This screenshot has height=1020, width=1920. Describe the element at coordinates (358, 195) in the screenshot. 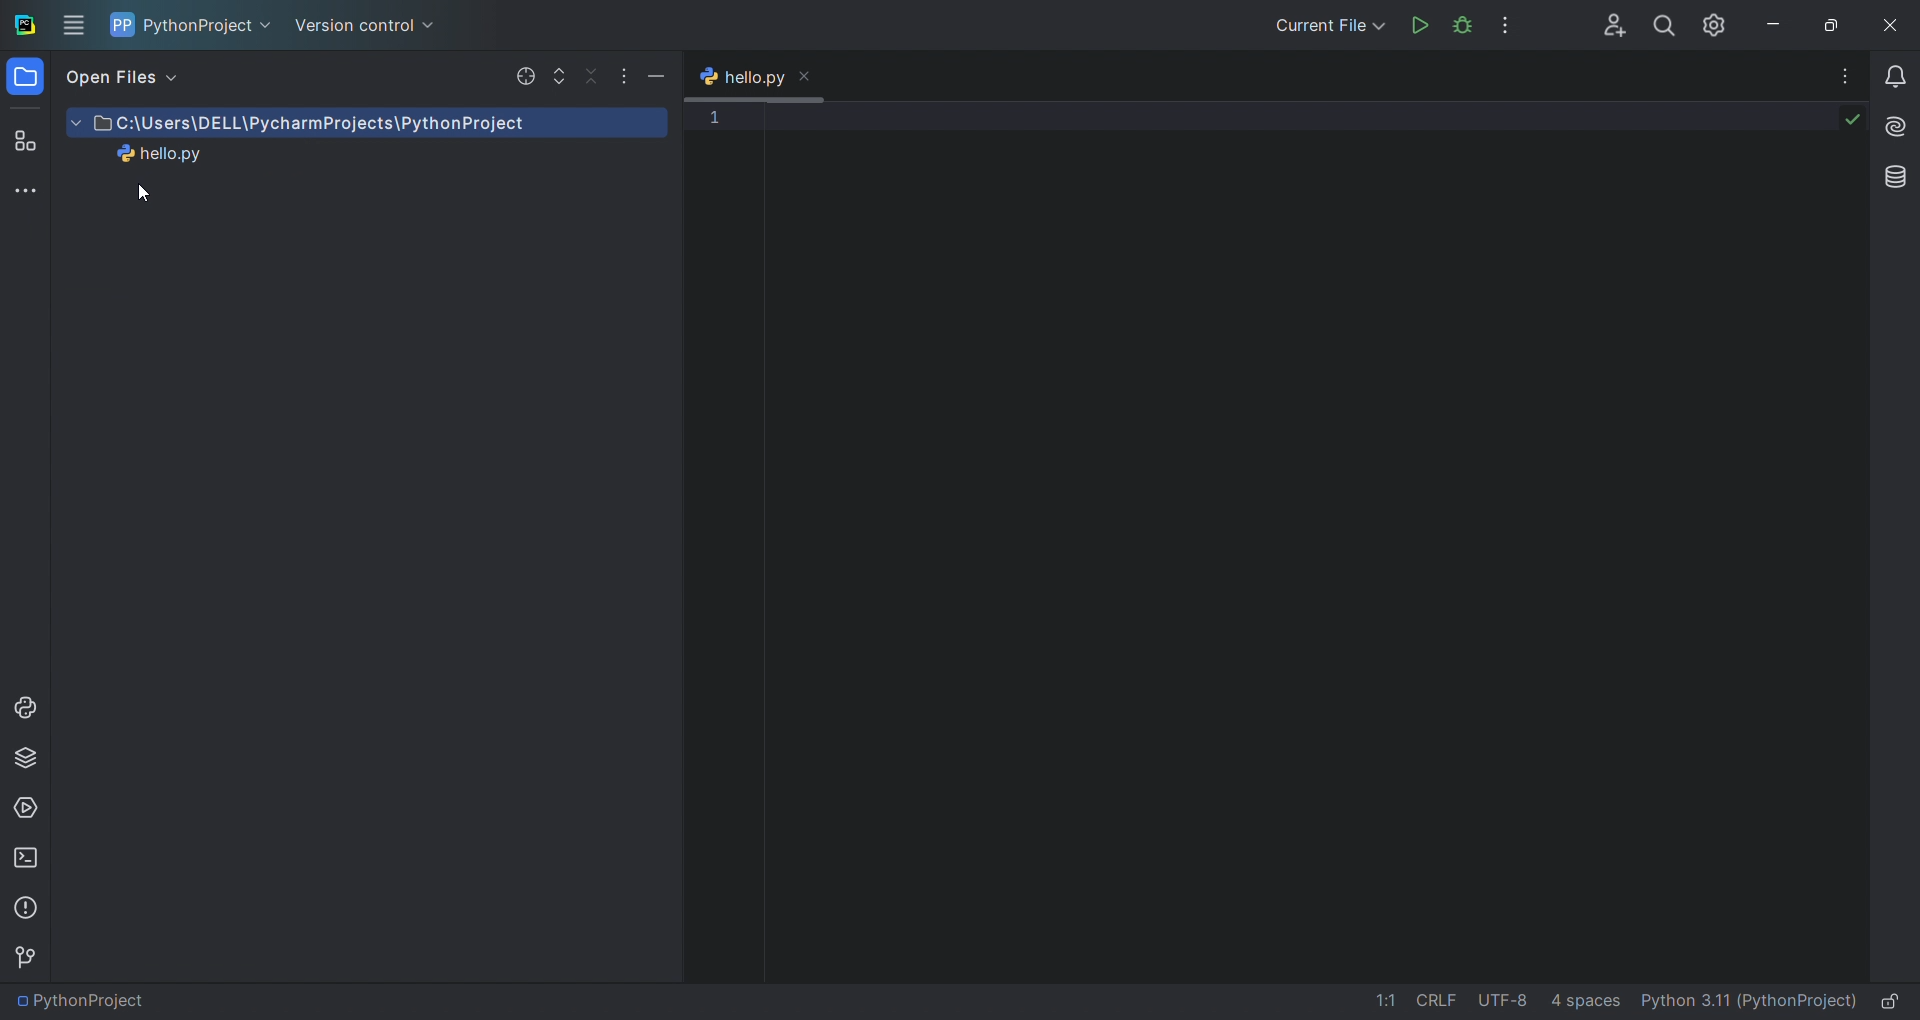

I see `file hierrarchy` at that location.